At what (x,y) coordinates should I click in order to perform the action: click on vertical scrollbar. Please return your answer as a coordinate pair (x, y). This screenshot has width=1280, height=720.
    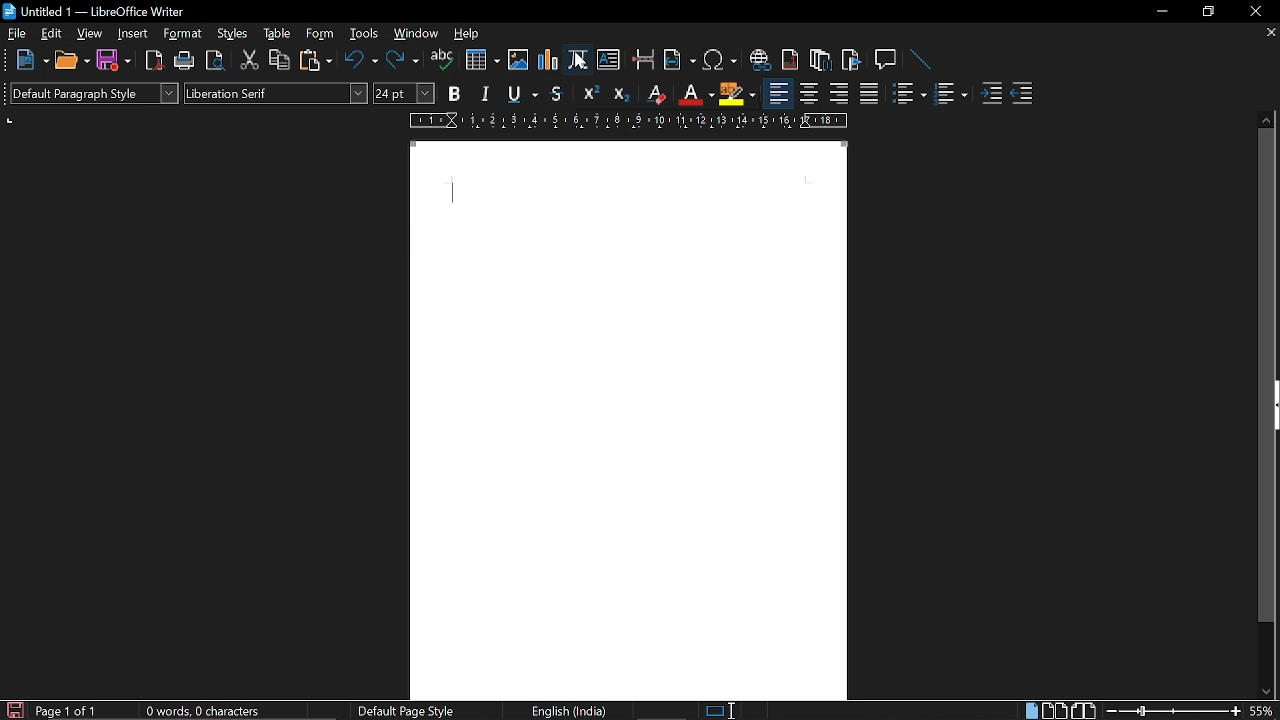
    Looking at the image, I should click on (1266, 375).